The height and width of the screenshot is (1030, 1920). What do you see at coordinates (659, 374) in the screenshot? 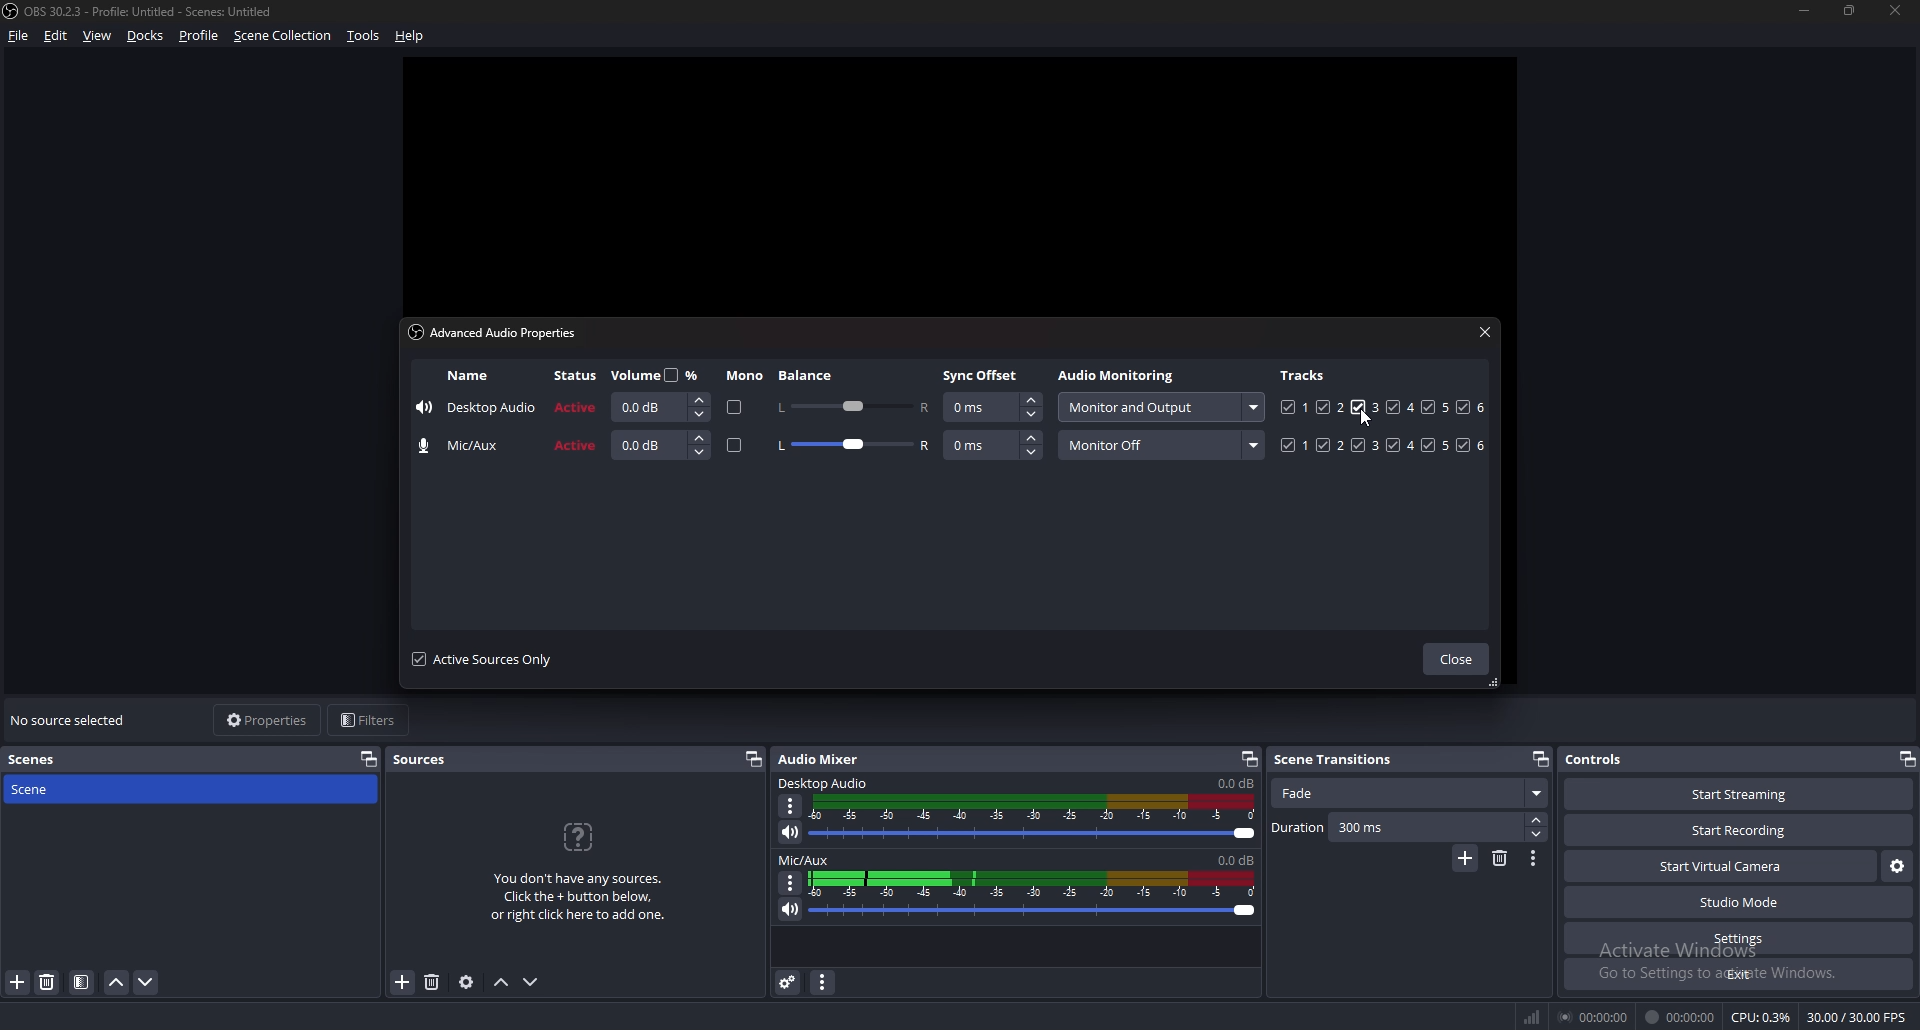
I see `volume` at bounding box center [659, 374].